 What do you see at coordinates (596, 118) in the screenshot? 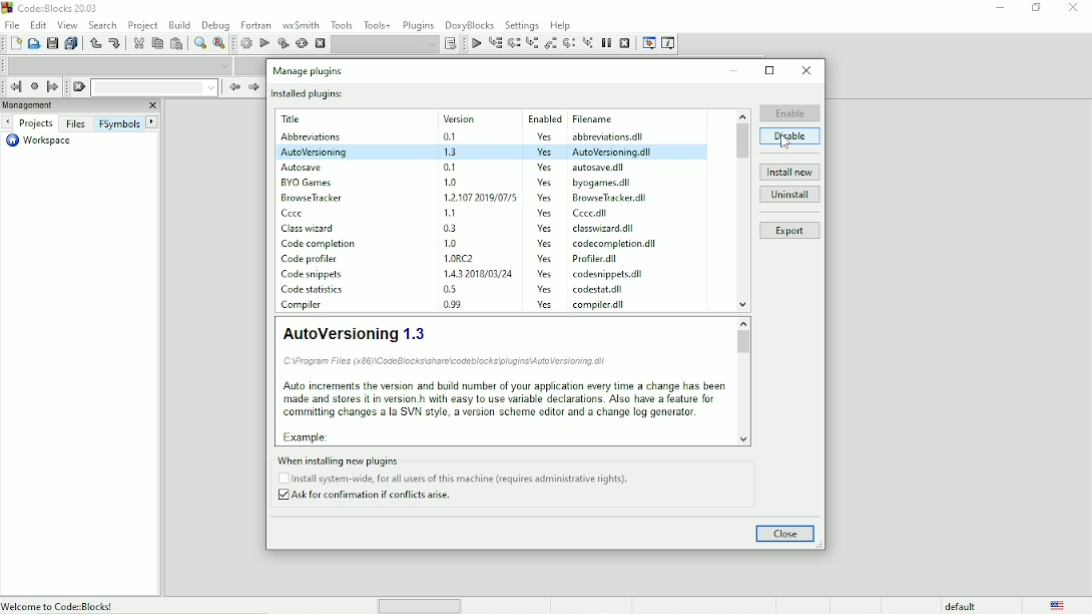
I see `Filename` at bounding box center [596, 118].